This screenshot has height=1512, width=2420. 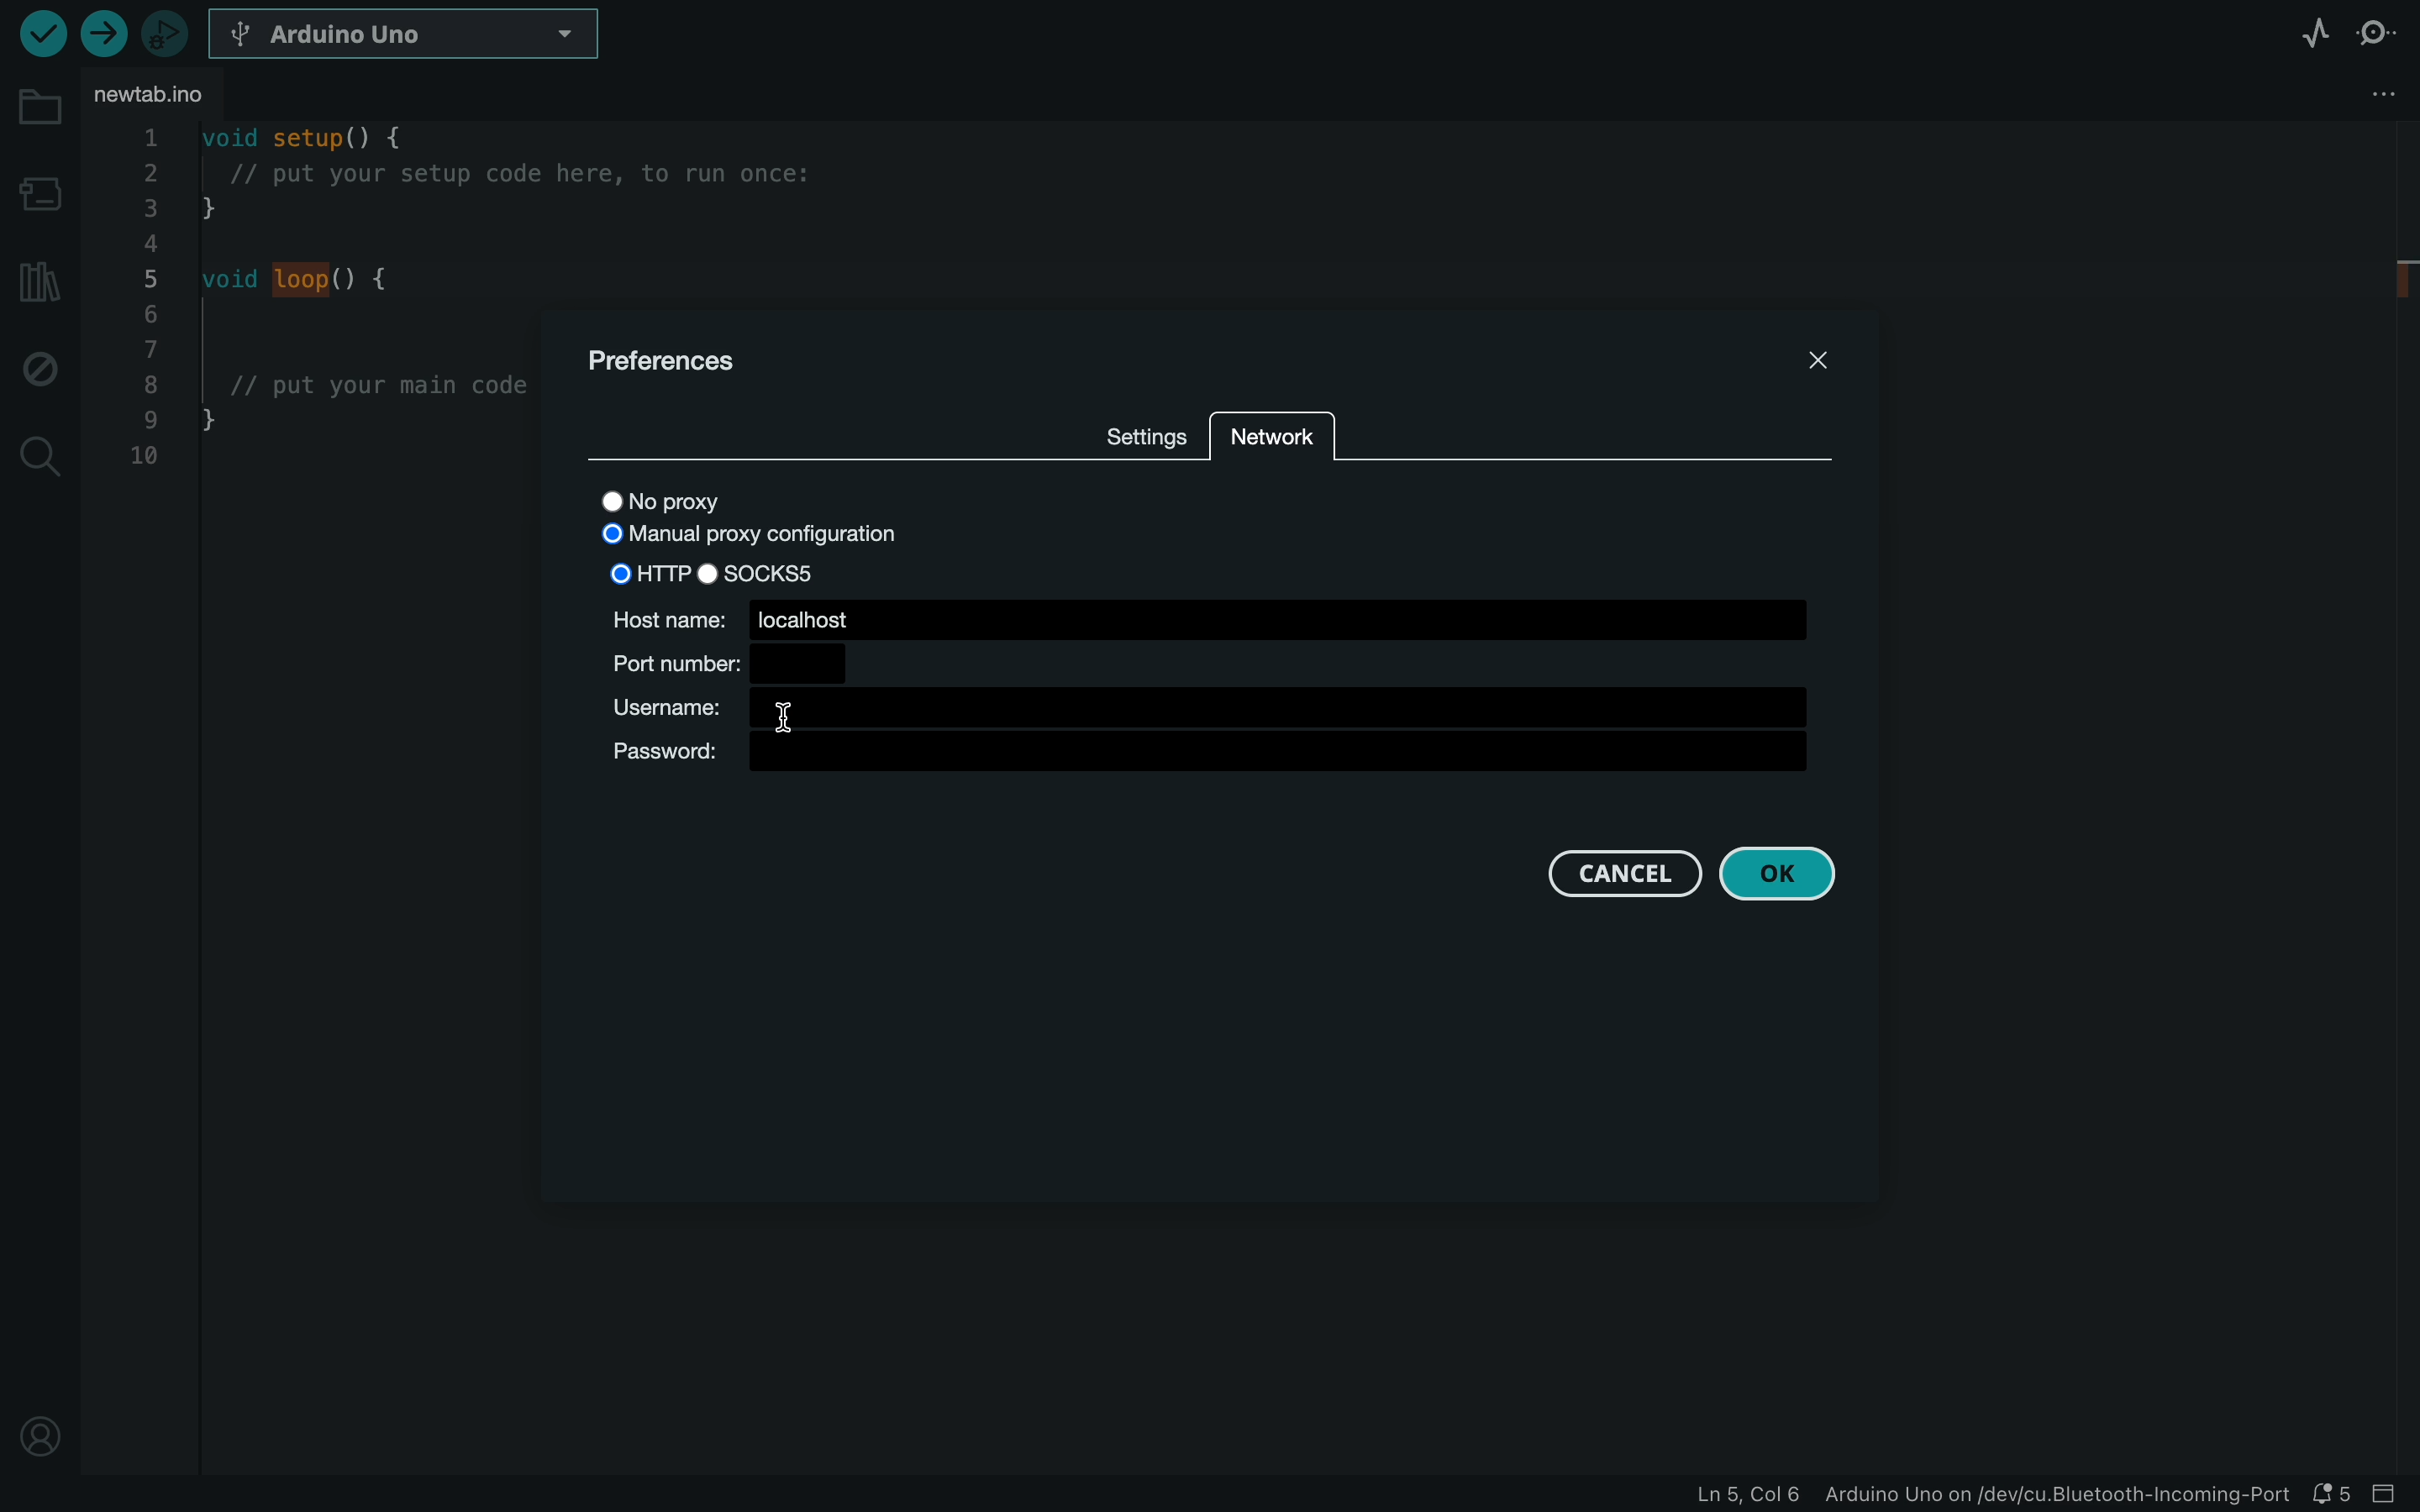 What do you see at coordinates (32, 1427) in the screenshot?
I see `profile` at bounding box center [32, 1427].